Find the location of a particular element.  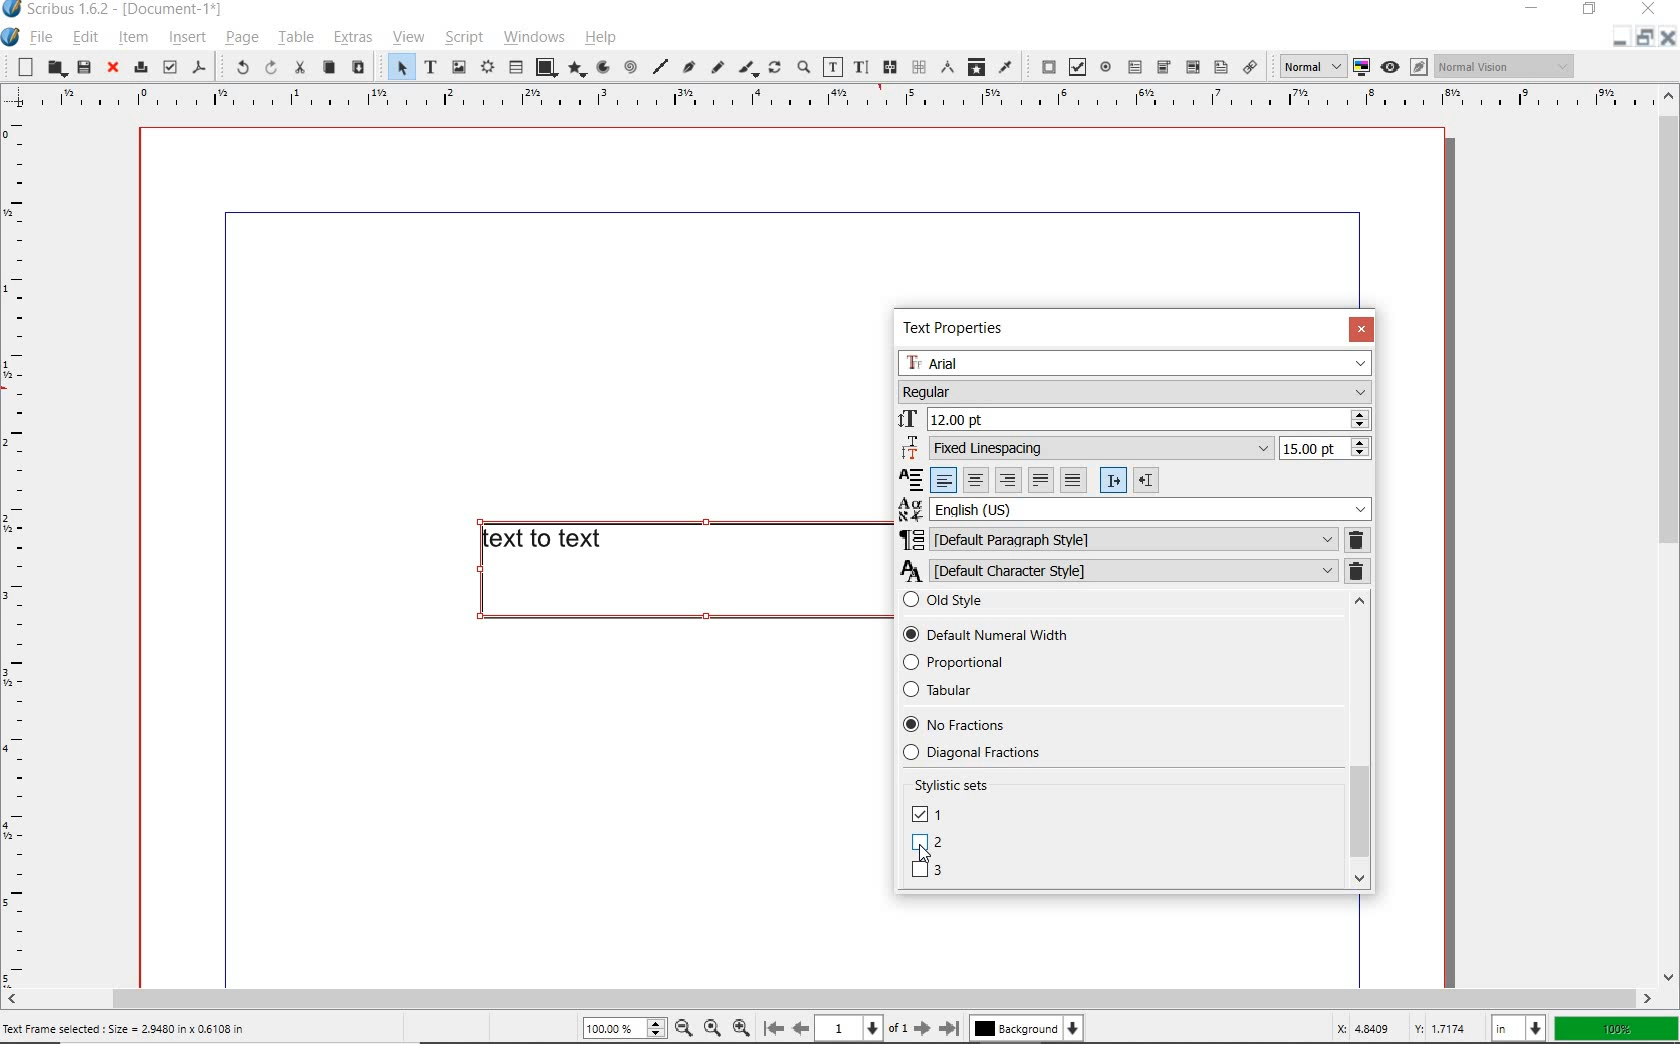

Y: 1.7174 is located at coordinates (1443, 1028).